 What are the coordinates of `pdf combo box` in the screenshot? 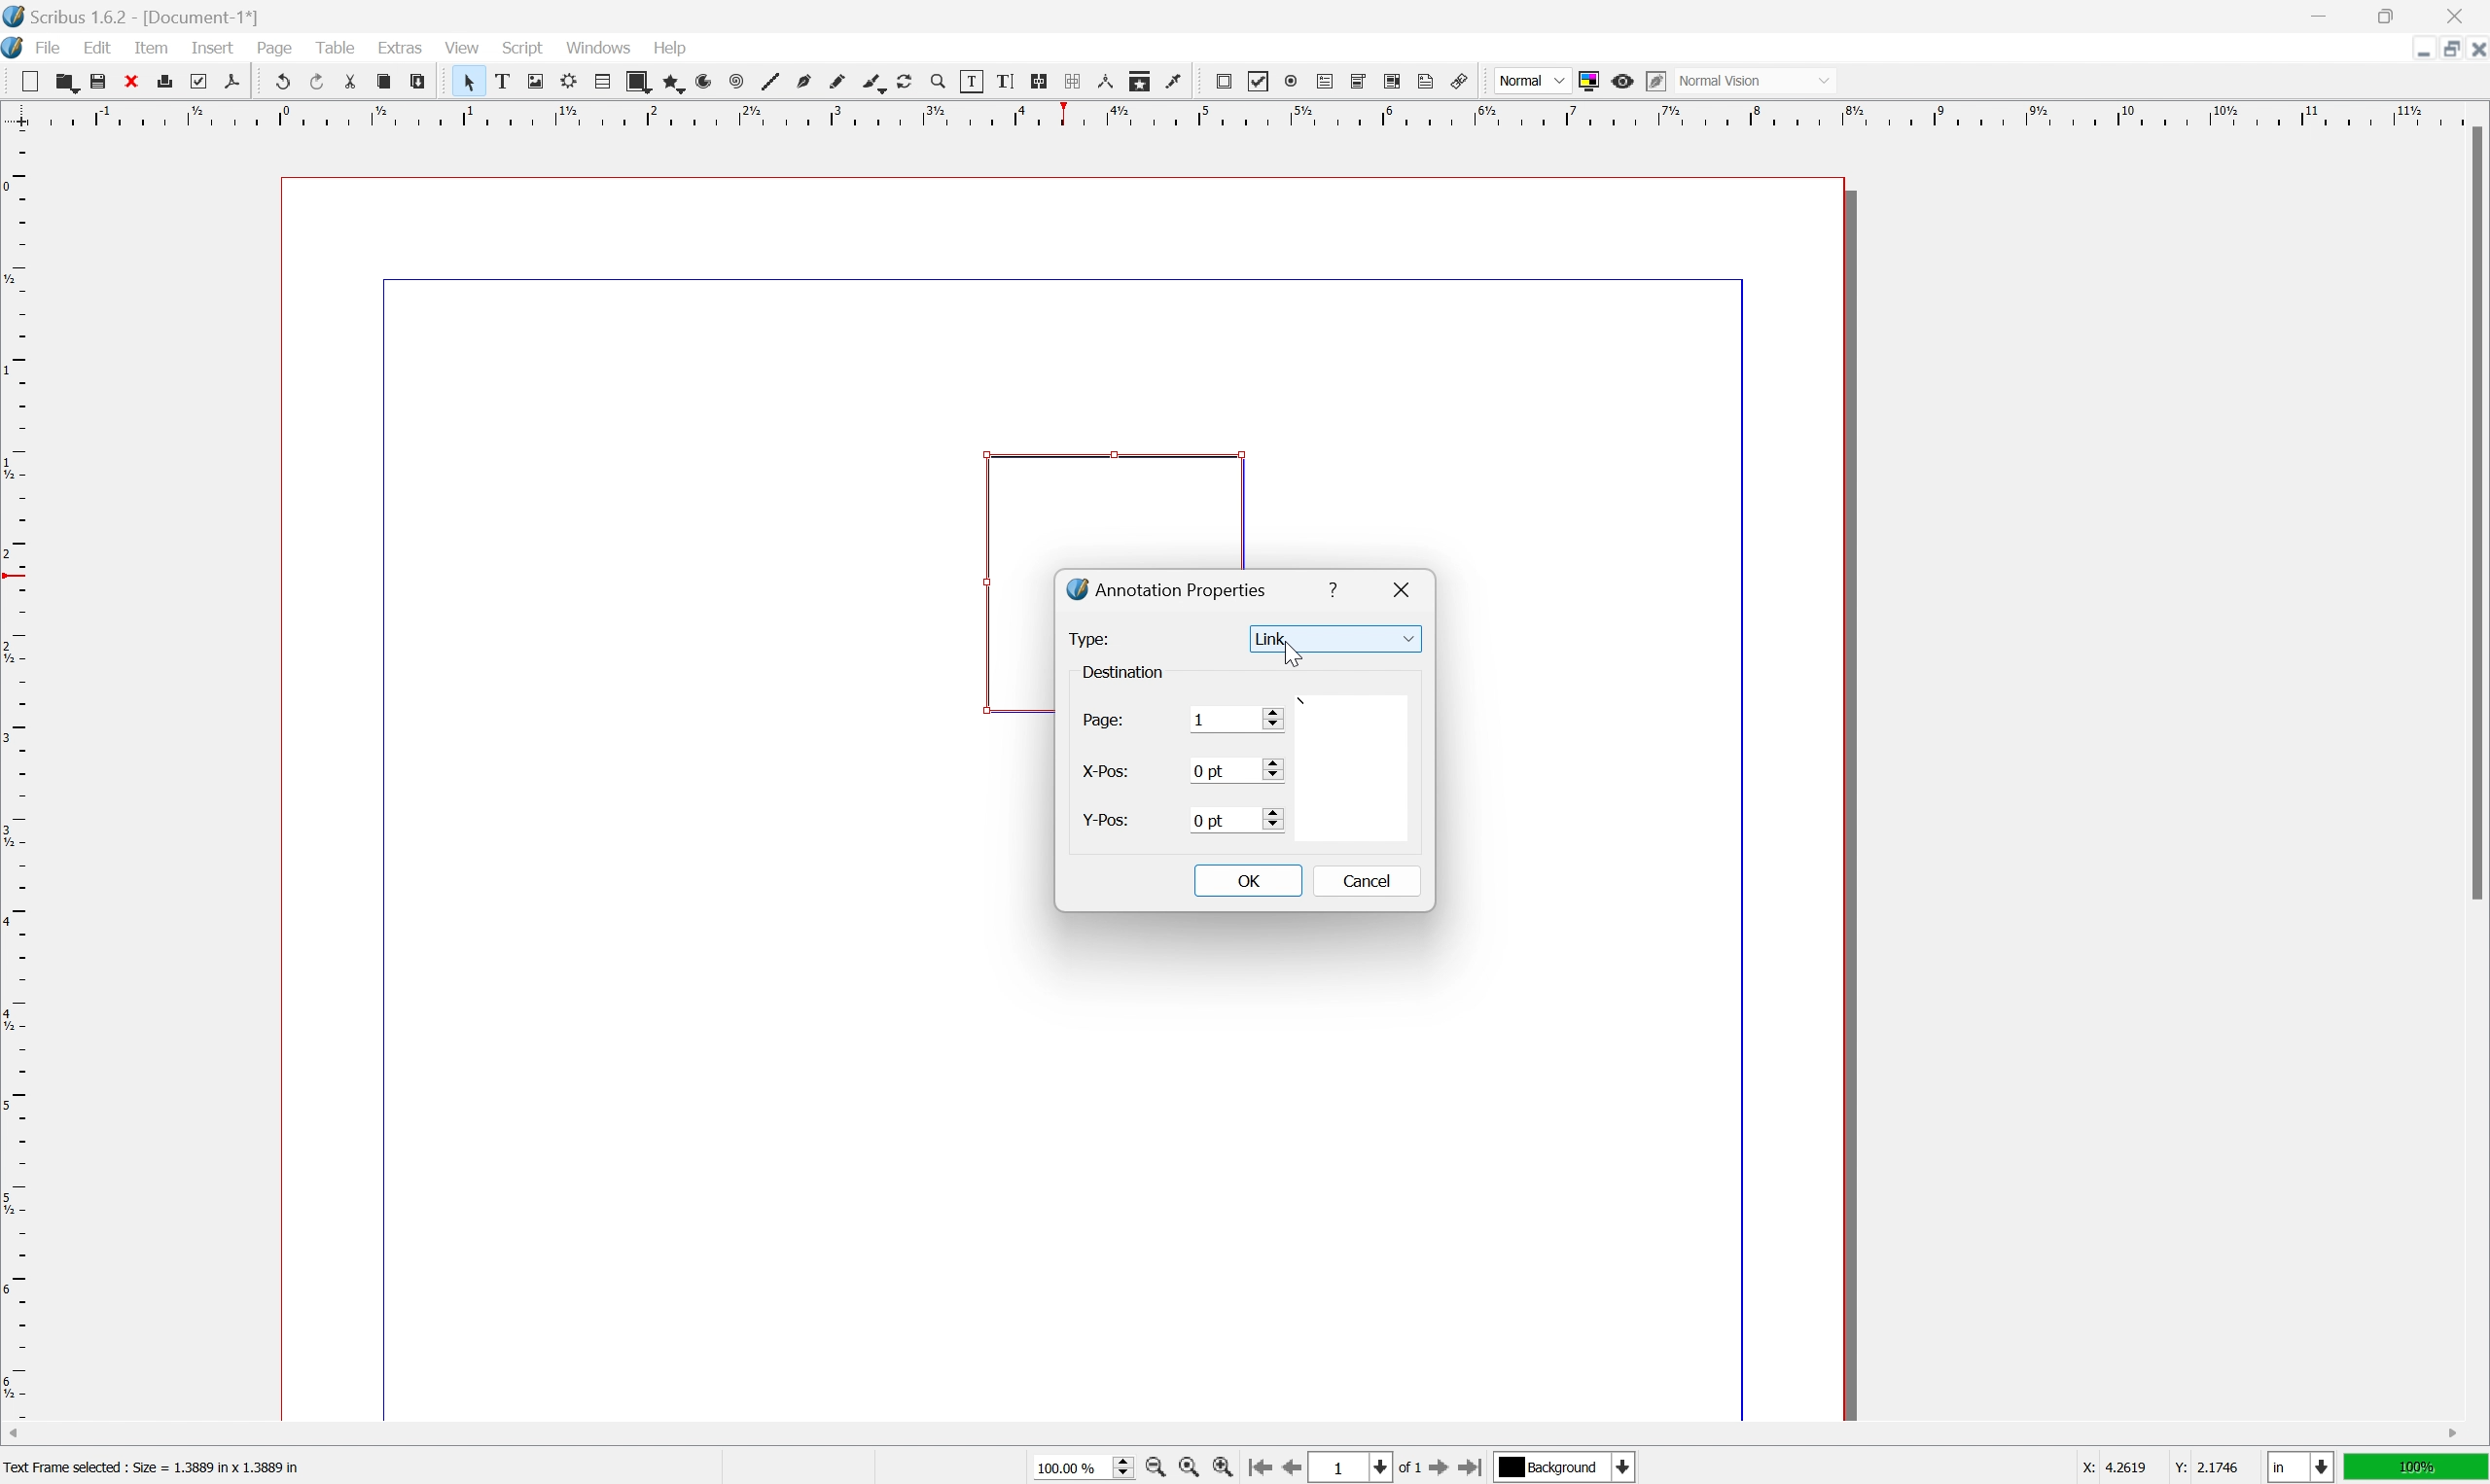 It's located at (1359, 81).